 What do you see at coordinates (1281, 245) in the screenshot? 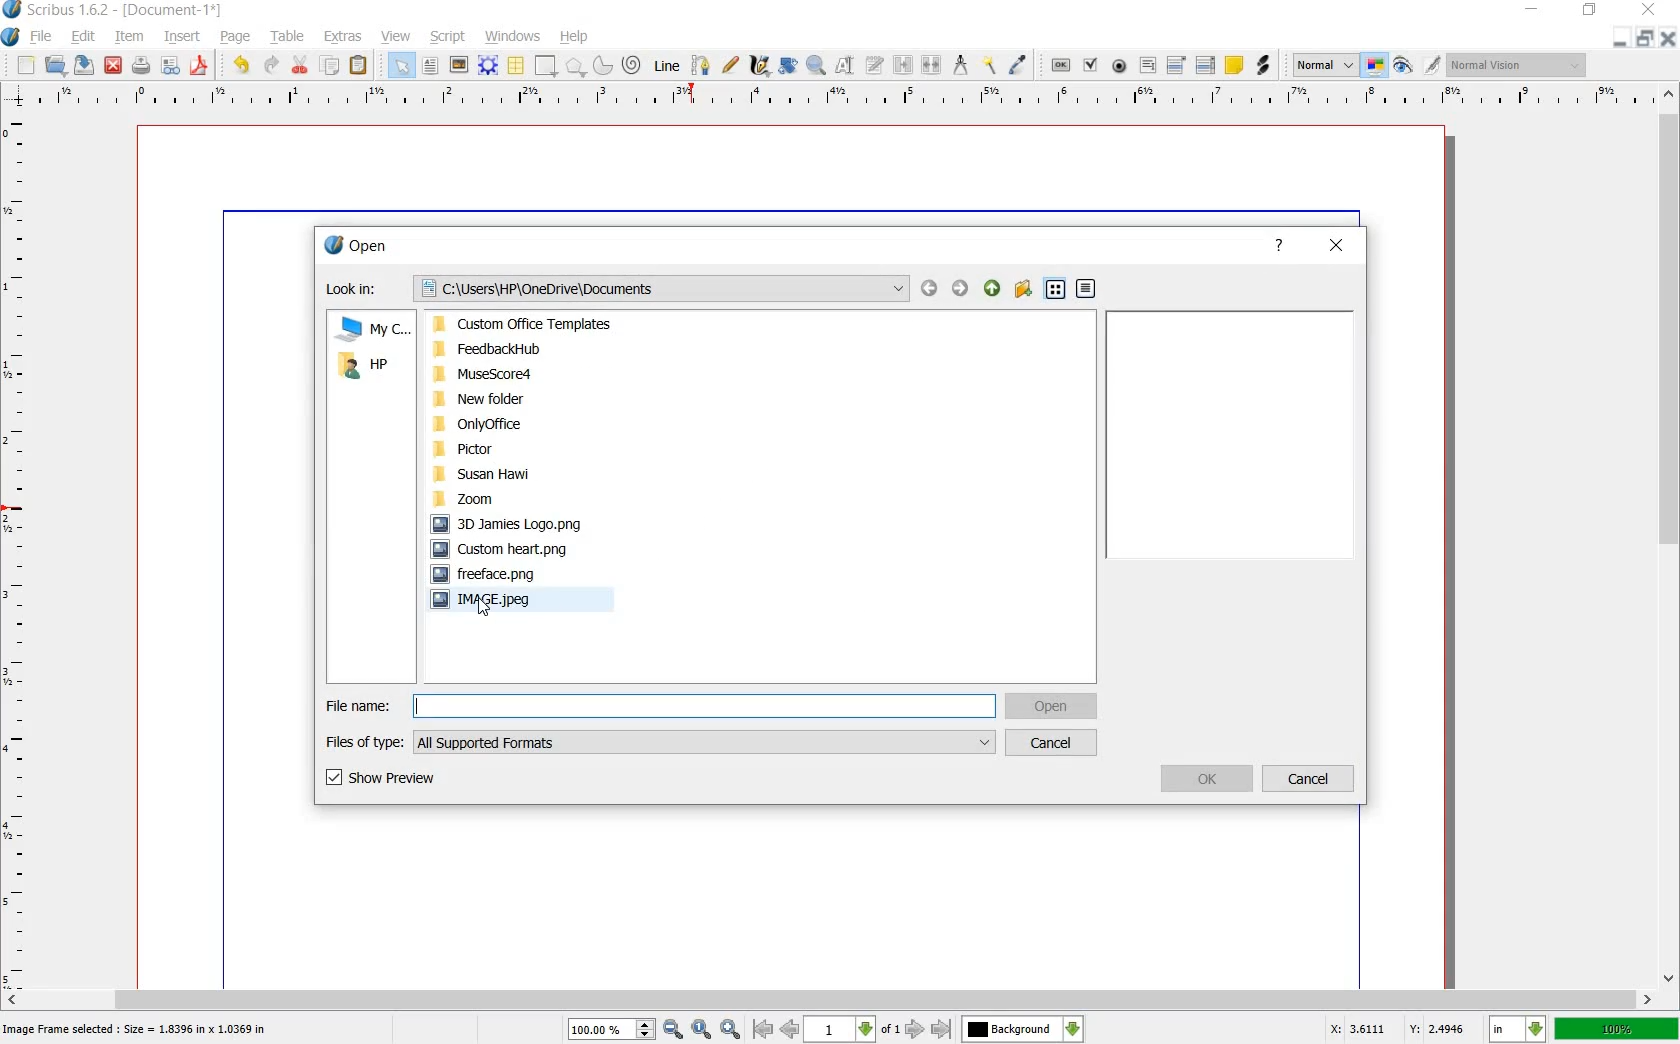
I see `help` at bounding box center [1281, 245].